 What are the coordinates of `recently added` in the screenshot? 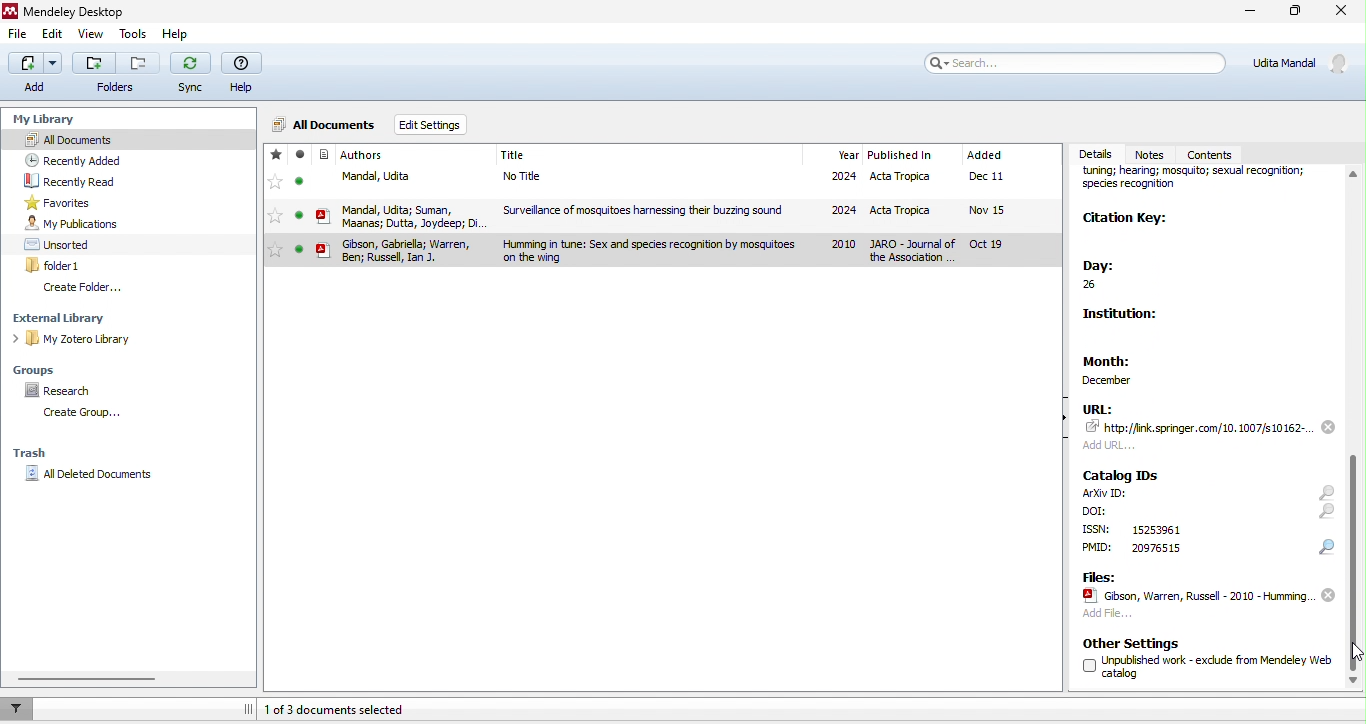 It's located at (72, 159).